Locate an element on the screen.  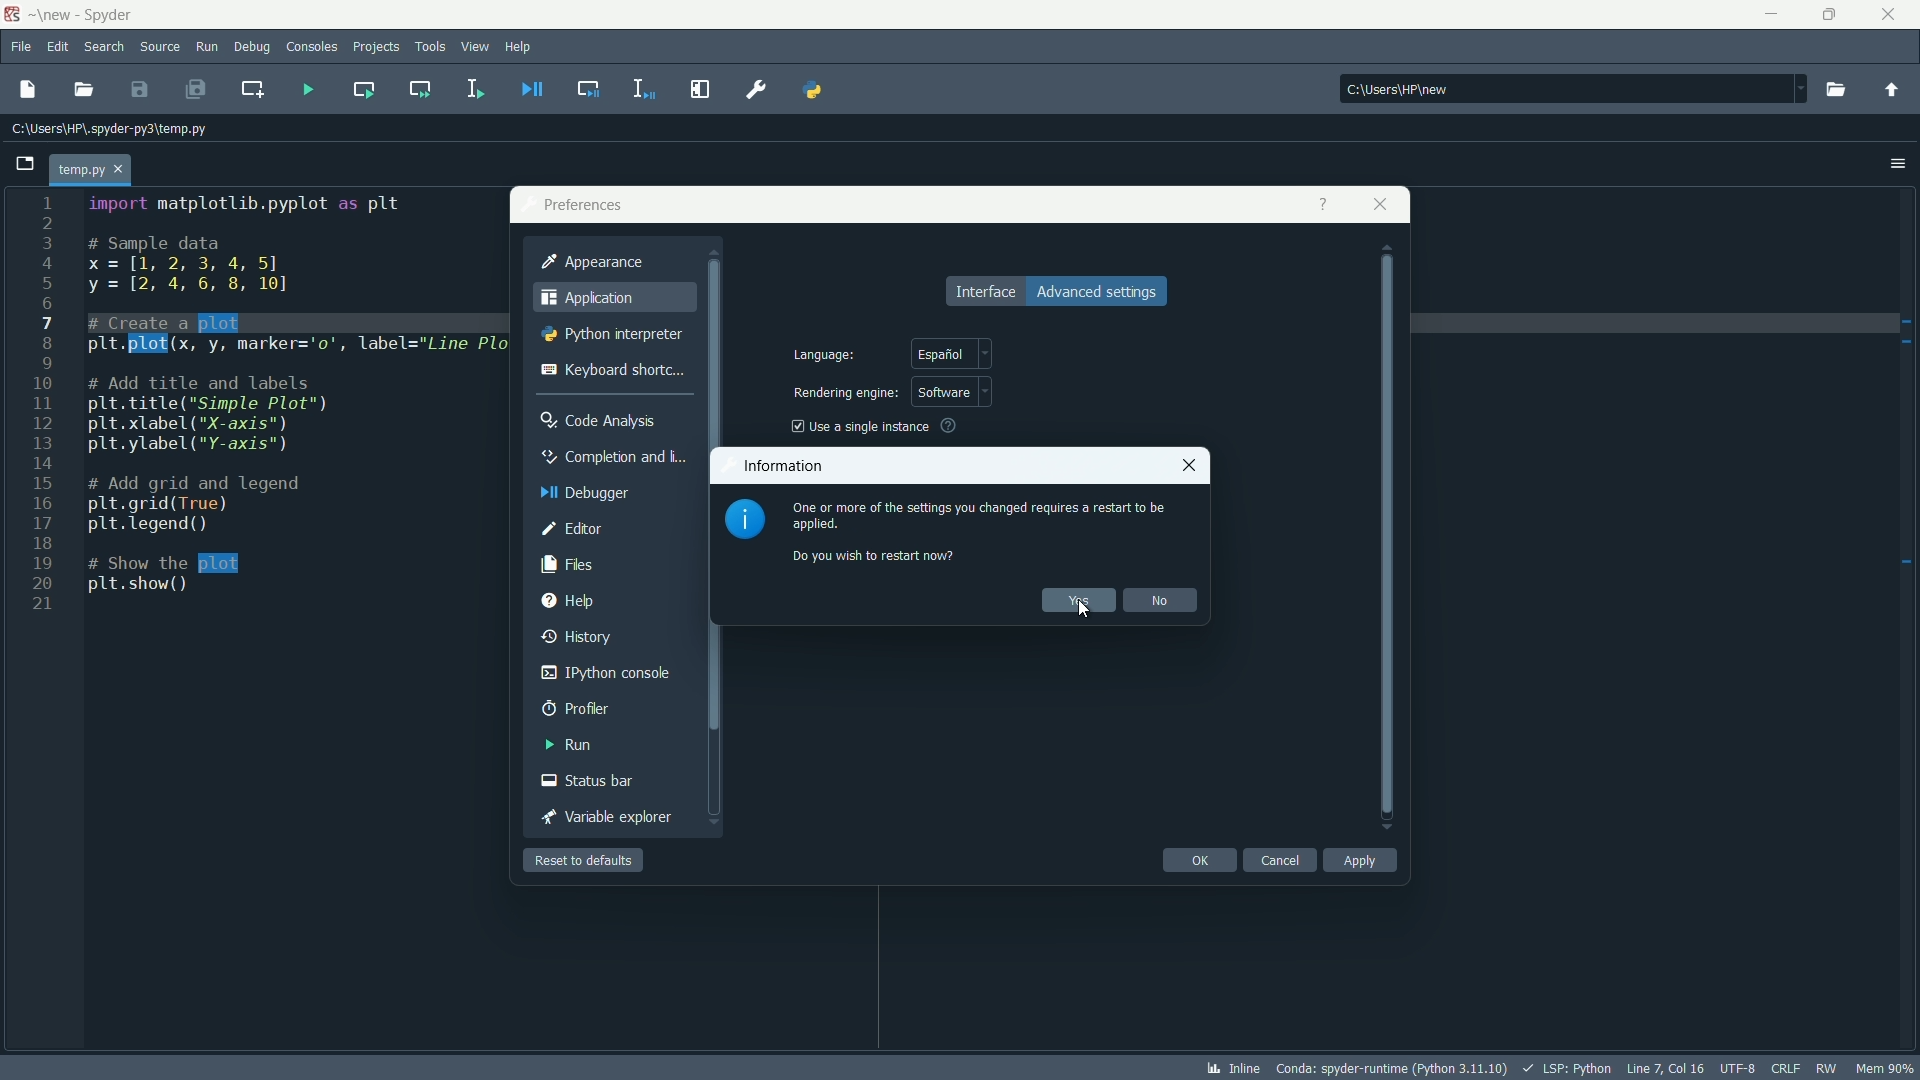
application is located at coordinates (589, 298).